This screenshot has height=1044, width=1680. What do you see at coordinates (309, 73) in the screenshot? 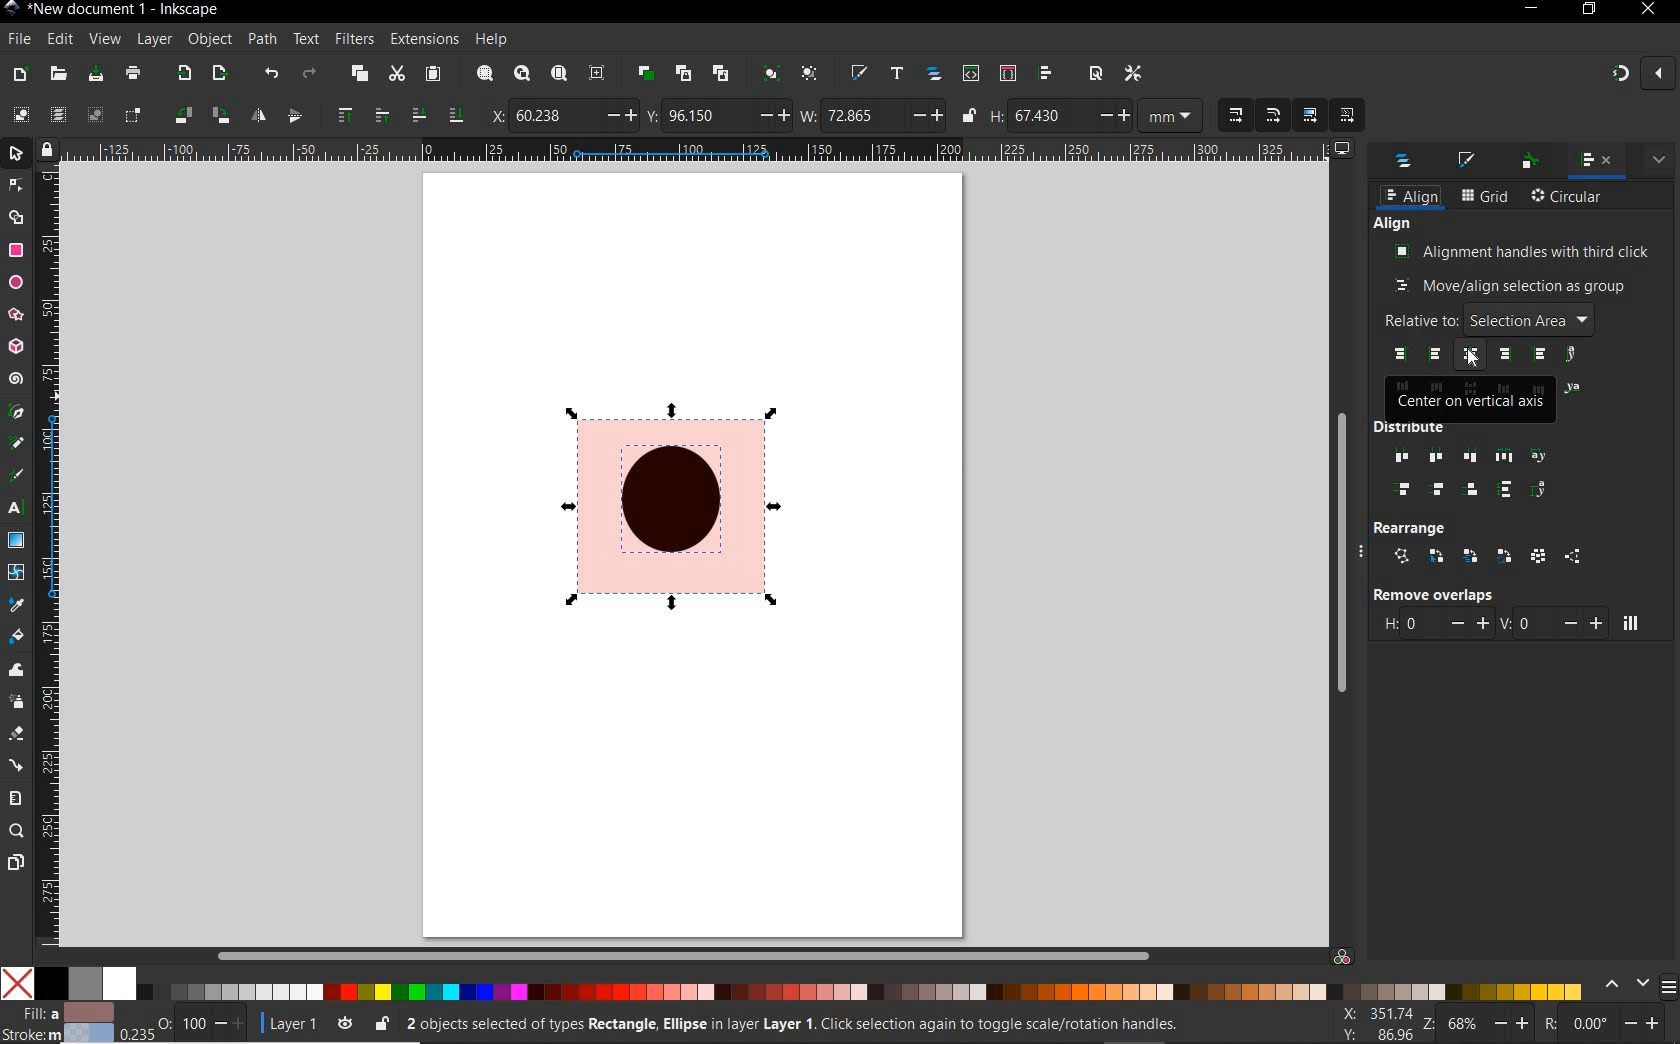
I see `redo` at bounding box center [309, 73].